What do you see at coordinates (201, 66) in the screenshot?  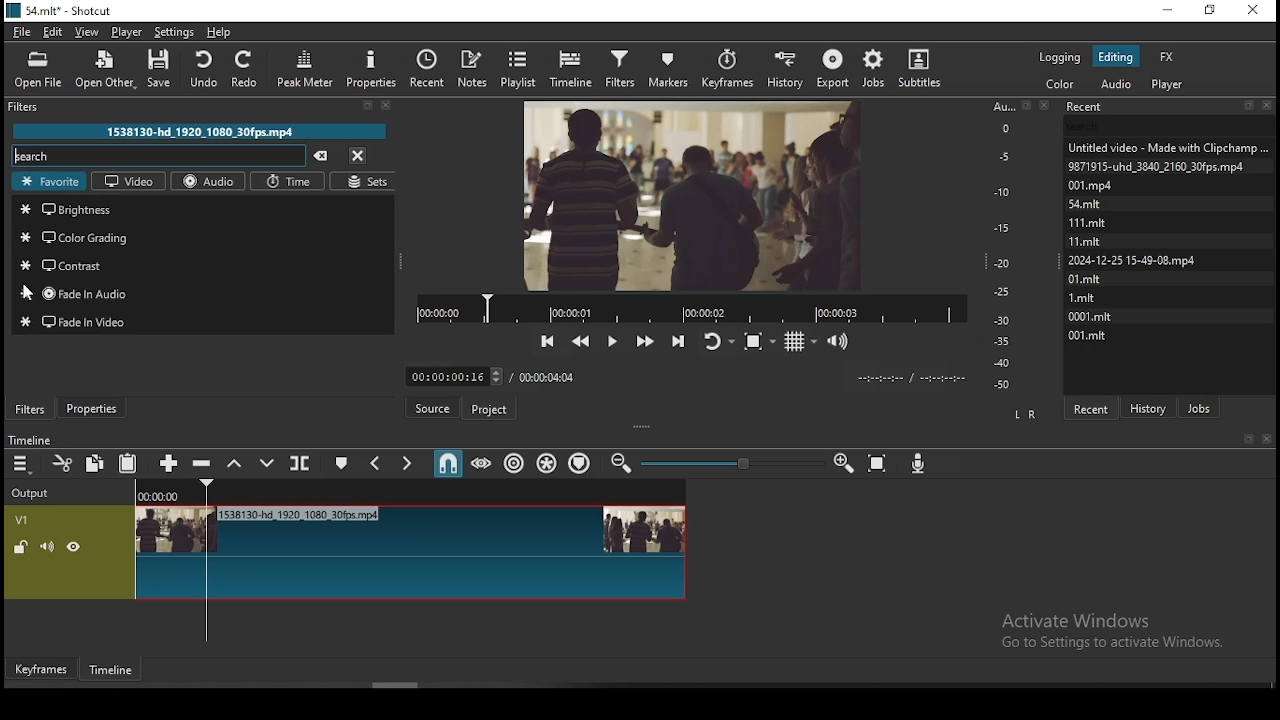 I see `undo` at bounding box center [201, 66].